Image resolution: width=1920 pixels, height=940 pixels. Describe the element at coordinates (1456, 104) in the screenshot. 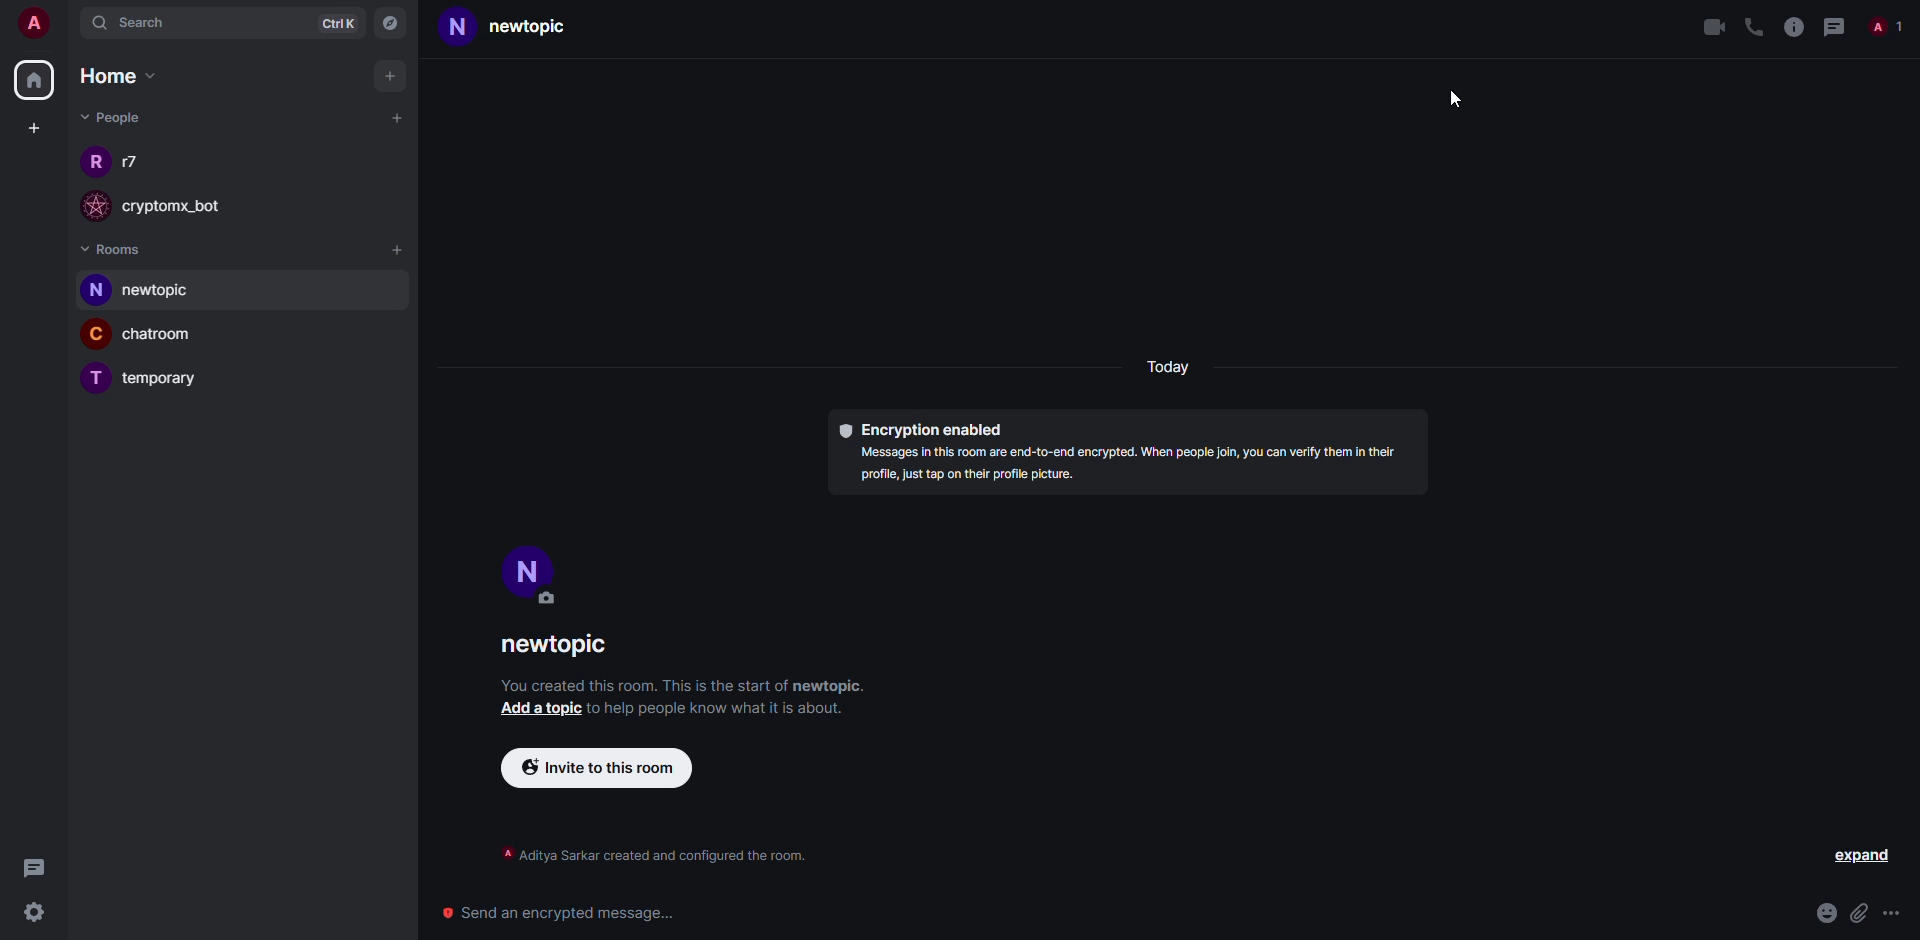

I see `cursor` at that location.